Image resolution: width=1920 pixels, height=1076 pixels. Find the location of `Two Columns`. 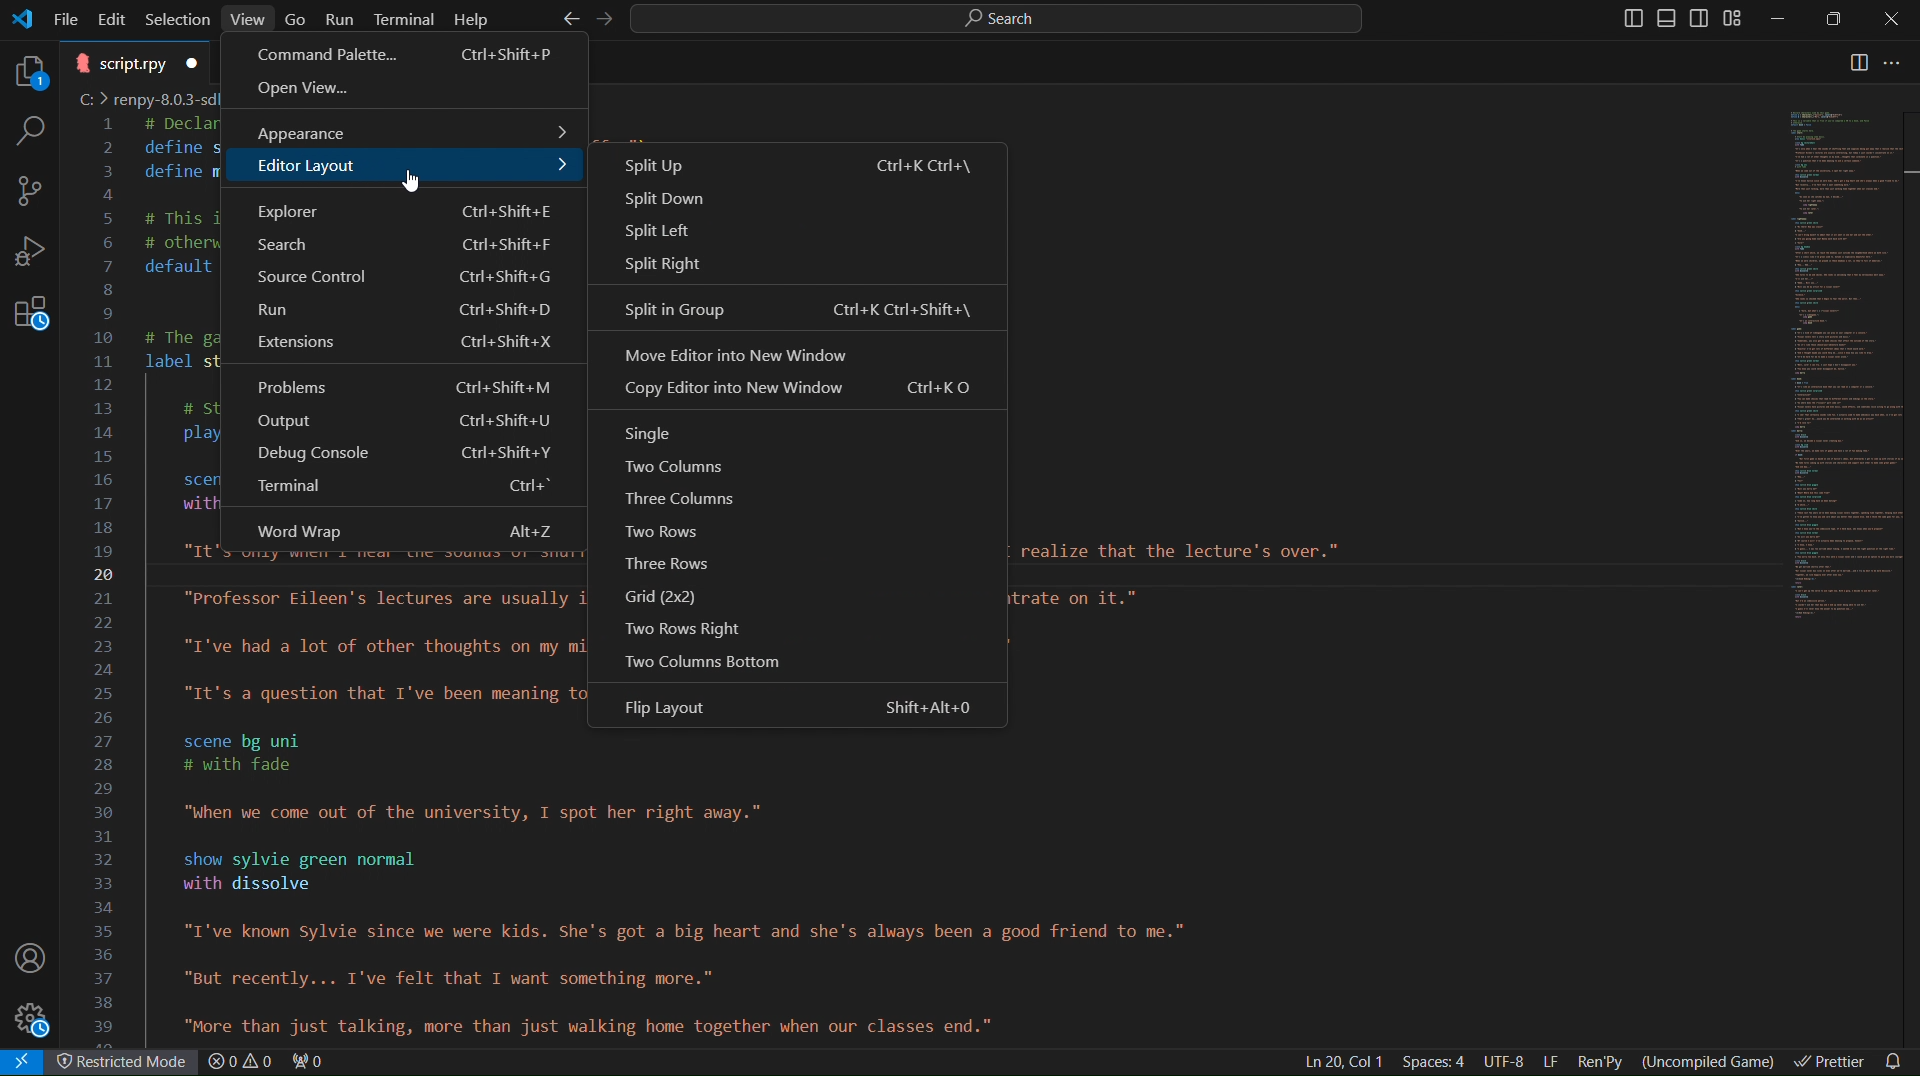

Two Columns is located at coordinates (675, 465).